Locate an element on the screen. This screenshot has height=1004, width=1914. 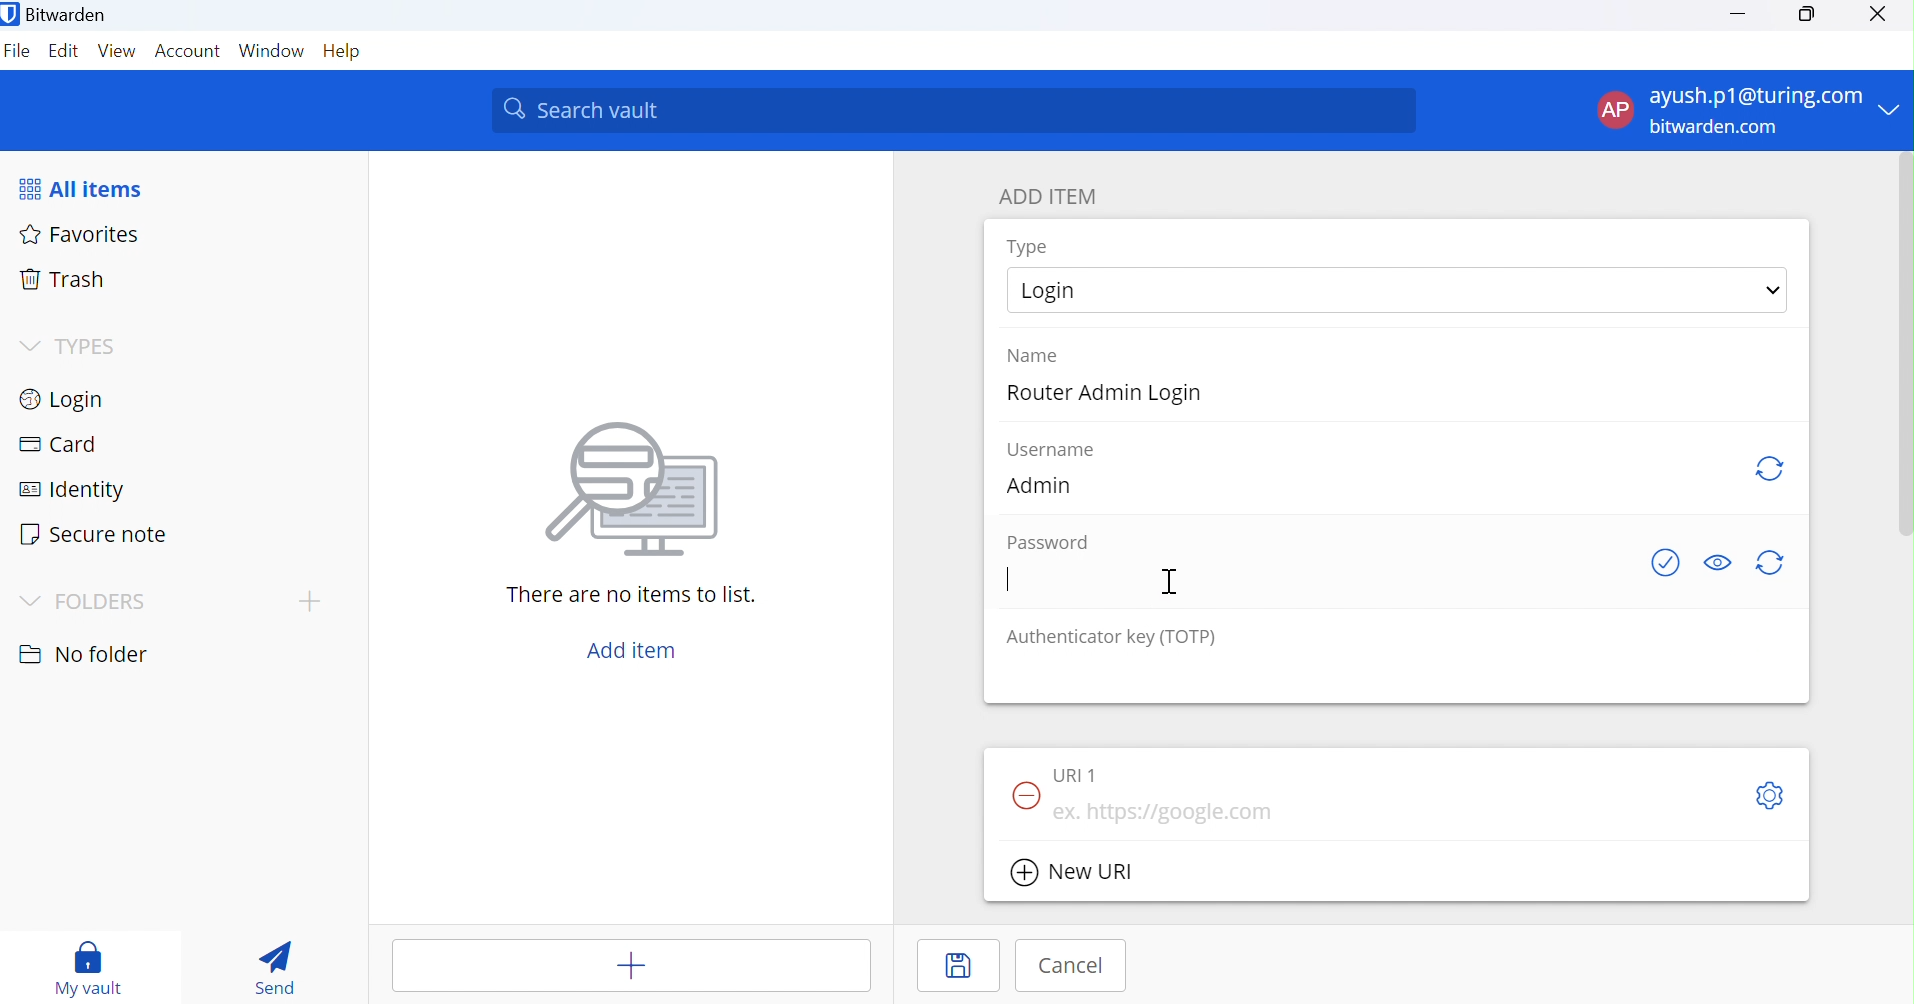
Favorites is located at coordinates (82, 233).